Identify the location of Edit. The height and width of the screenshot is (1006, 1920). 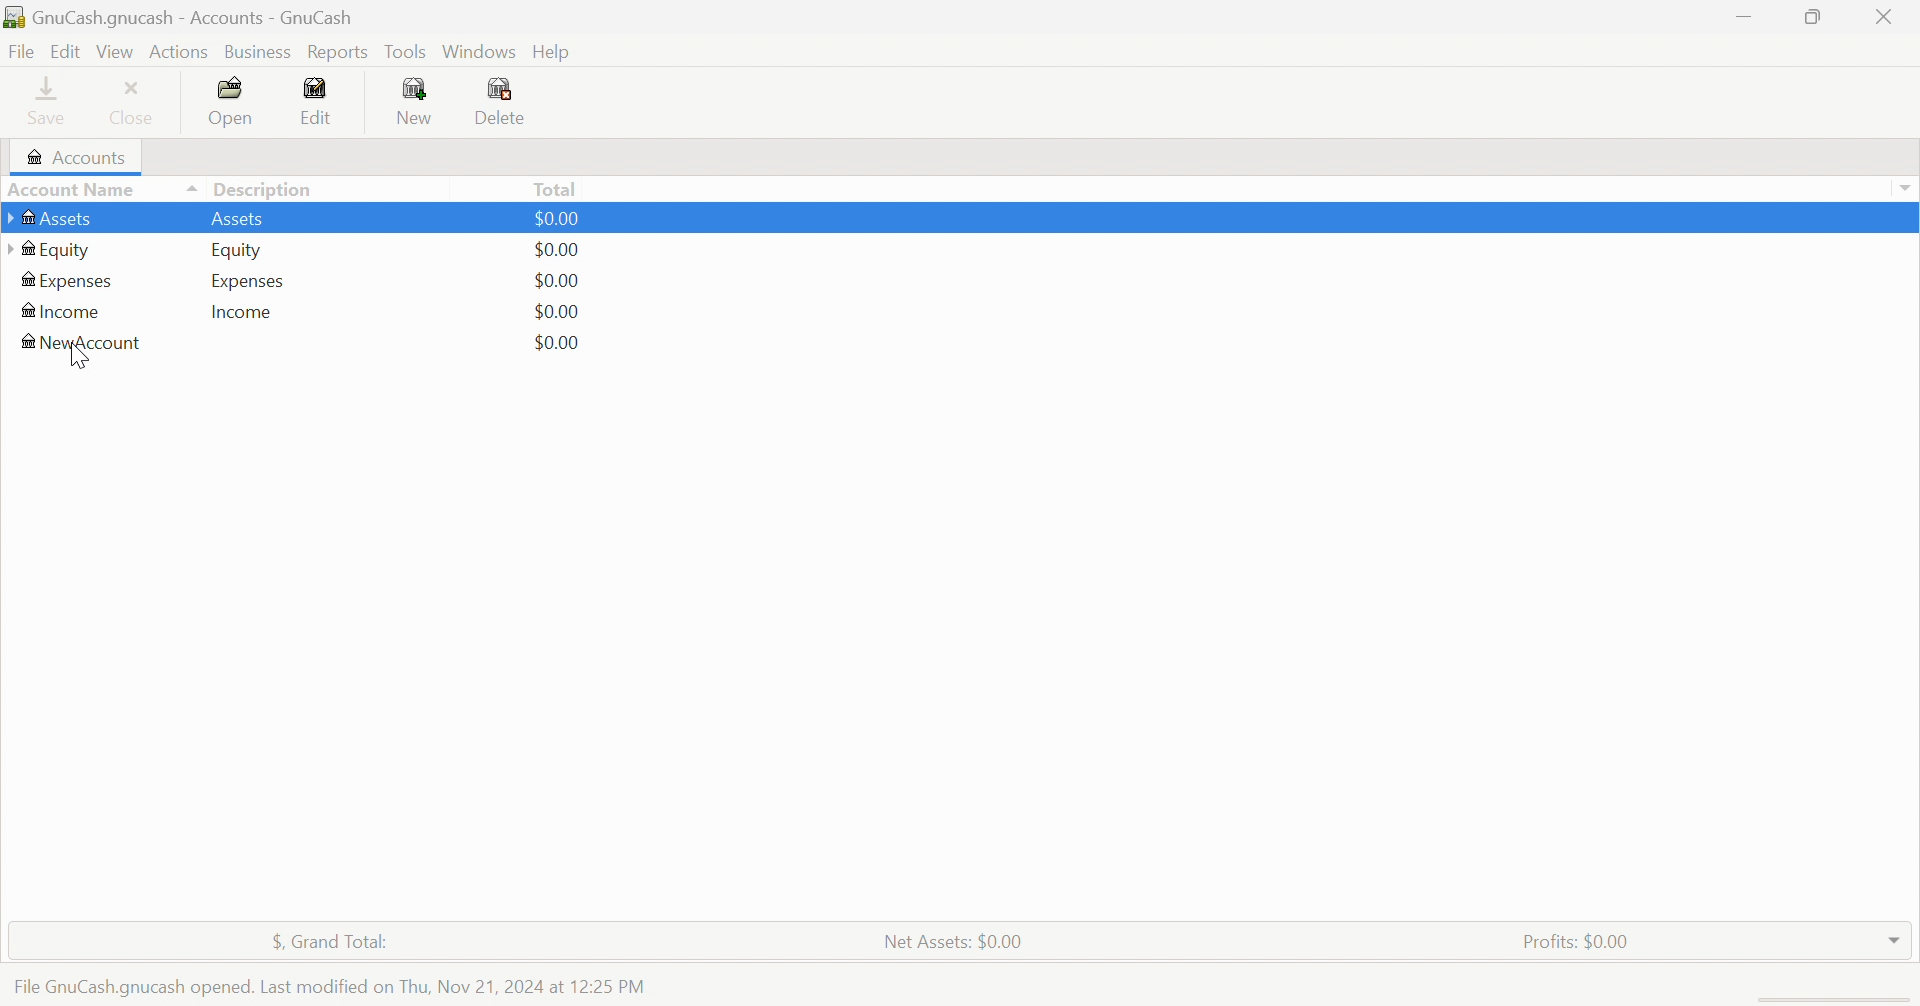
(316, 102).